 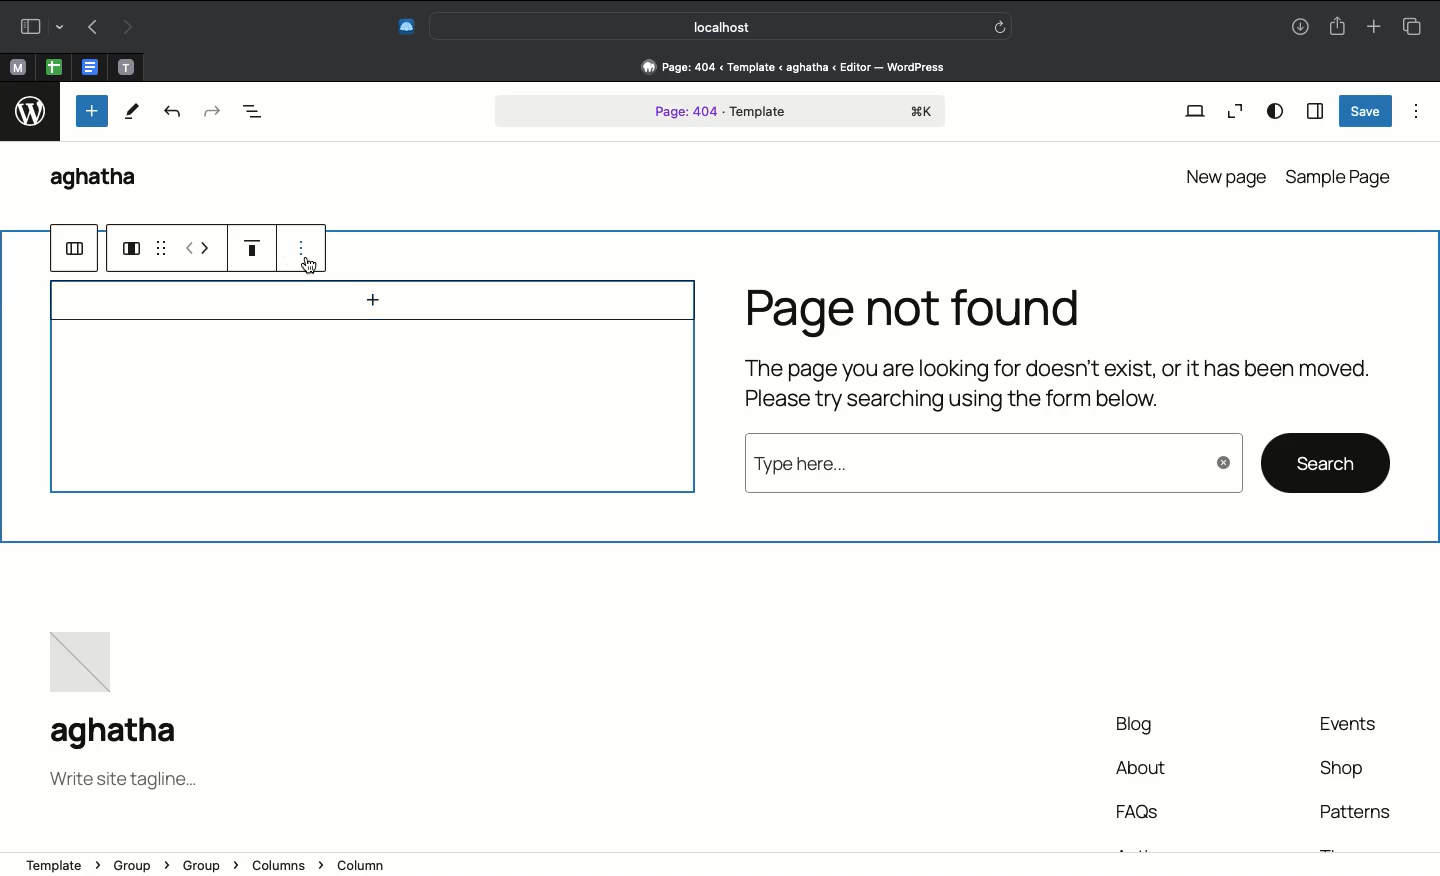 I want to click on Image, so click(x=80, y=668).